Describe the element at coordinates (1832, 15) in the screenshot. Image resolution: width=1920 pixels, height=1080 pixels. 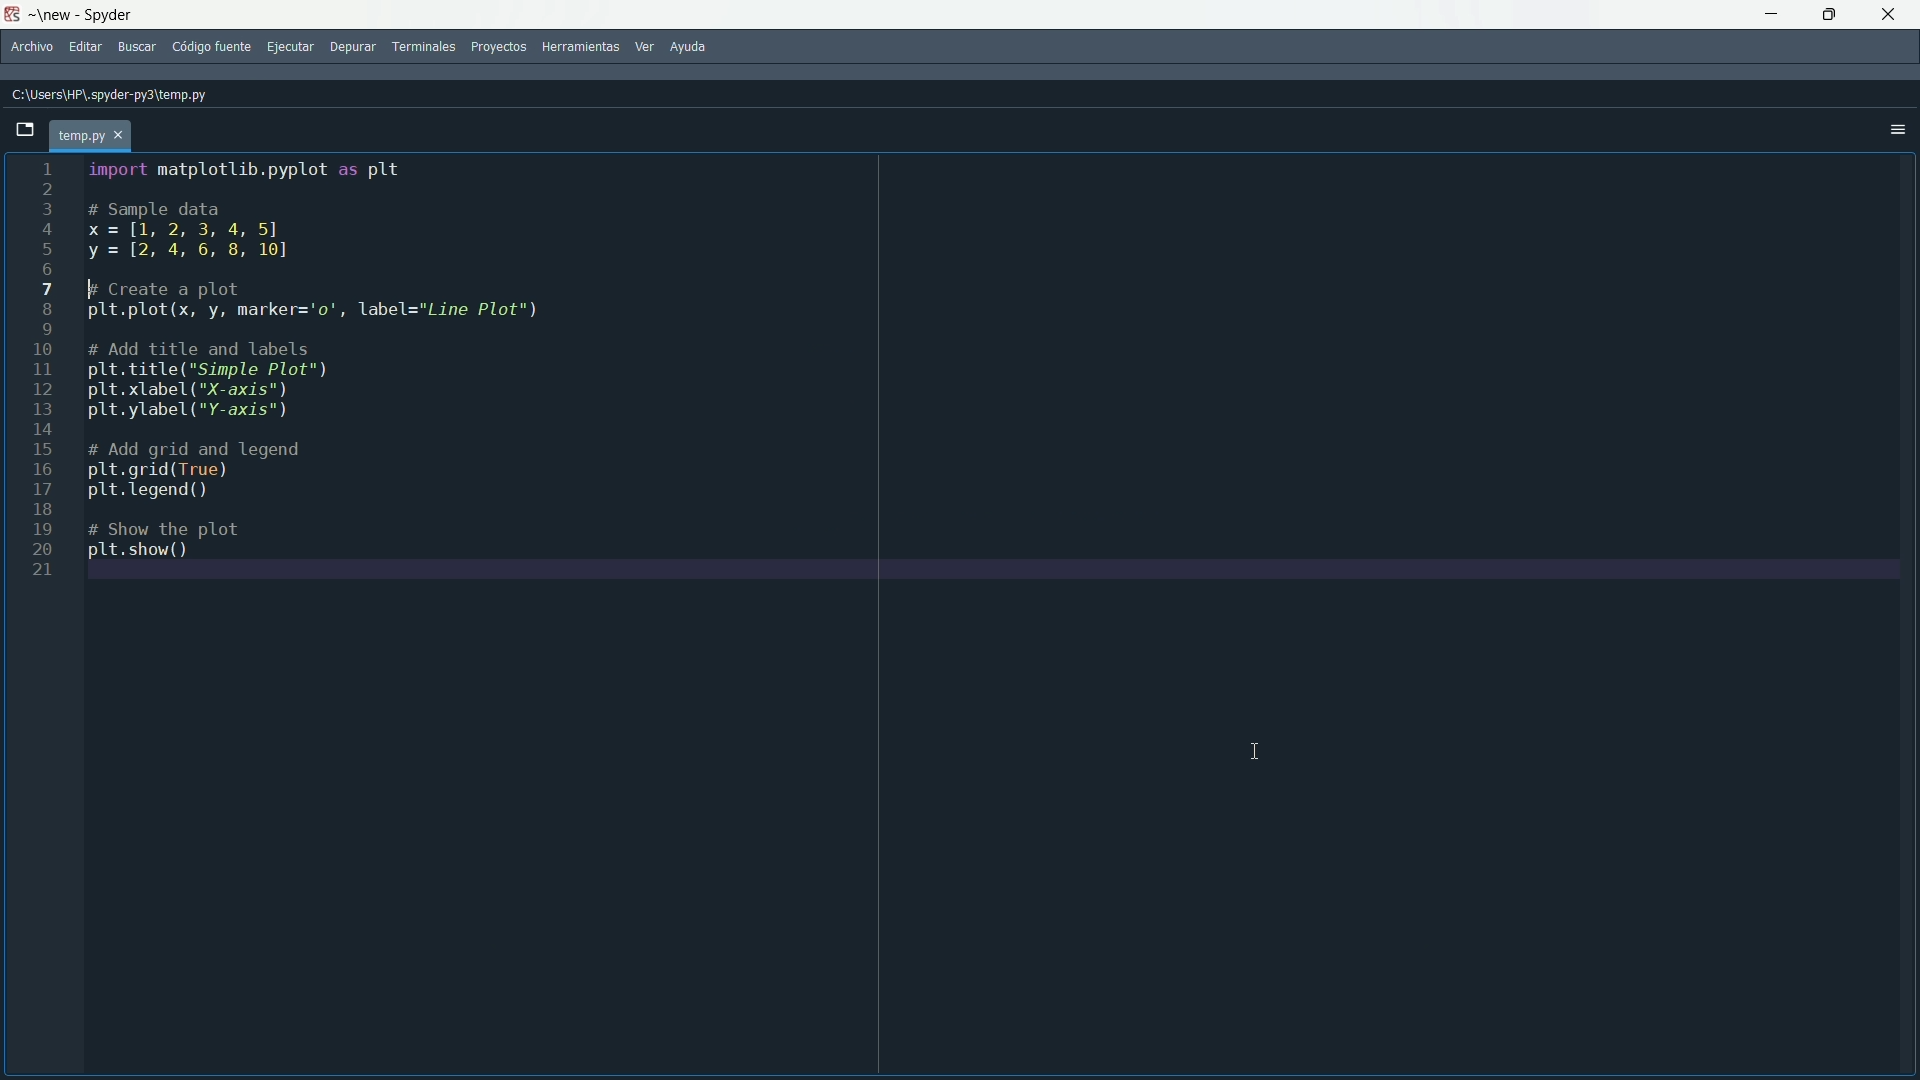
I see `maximize` at that location.